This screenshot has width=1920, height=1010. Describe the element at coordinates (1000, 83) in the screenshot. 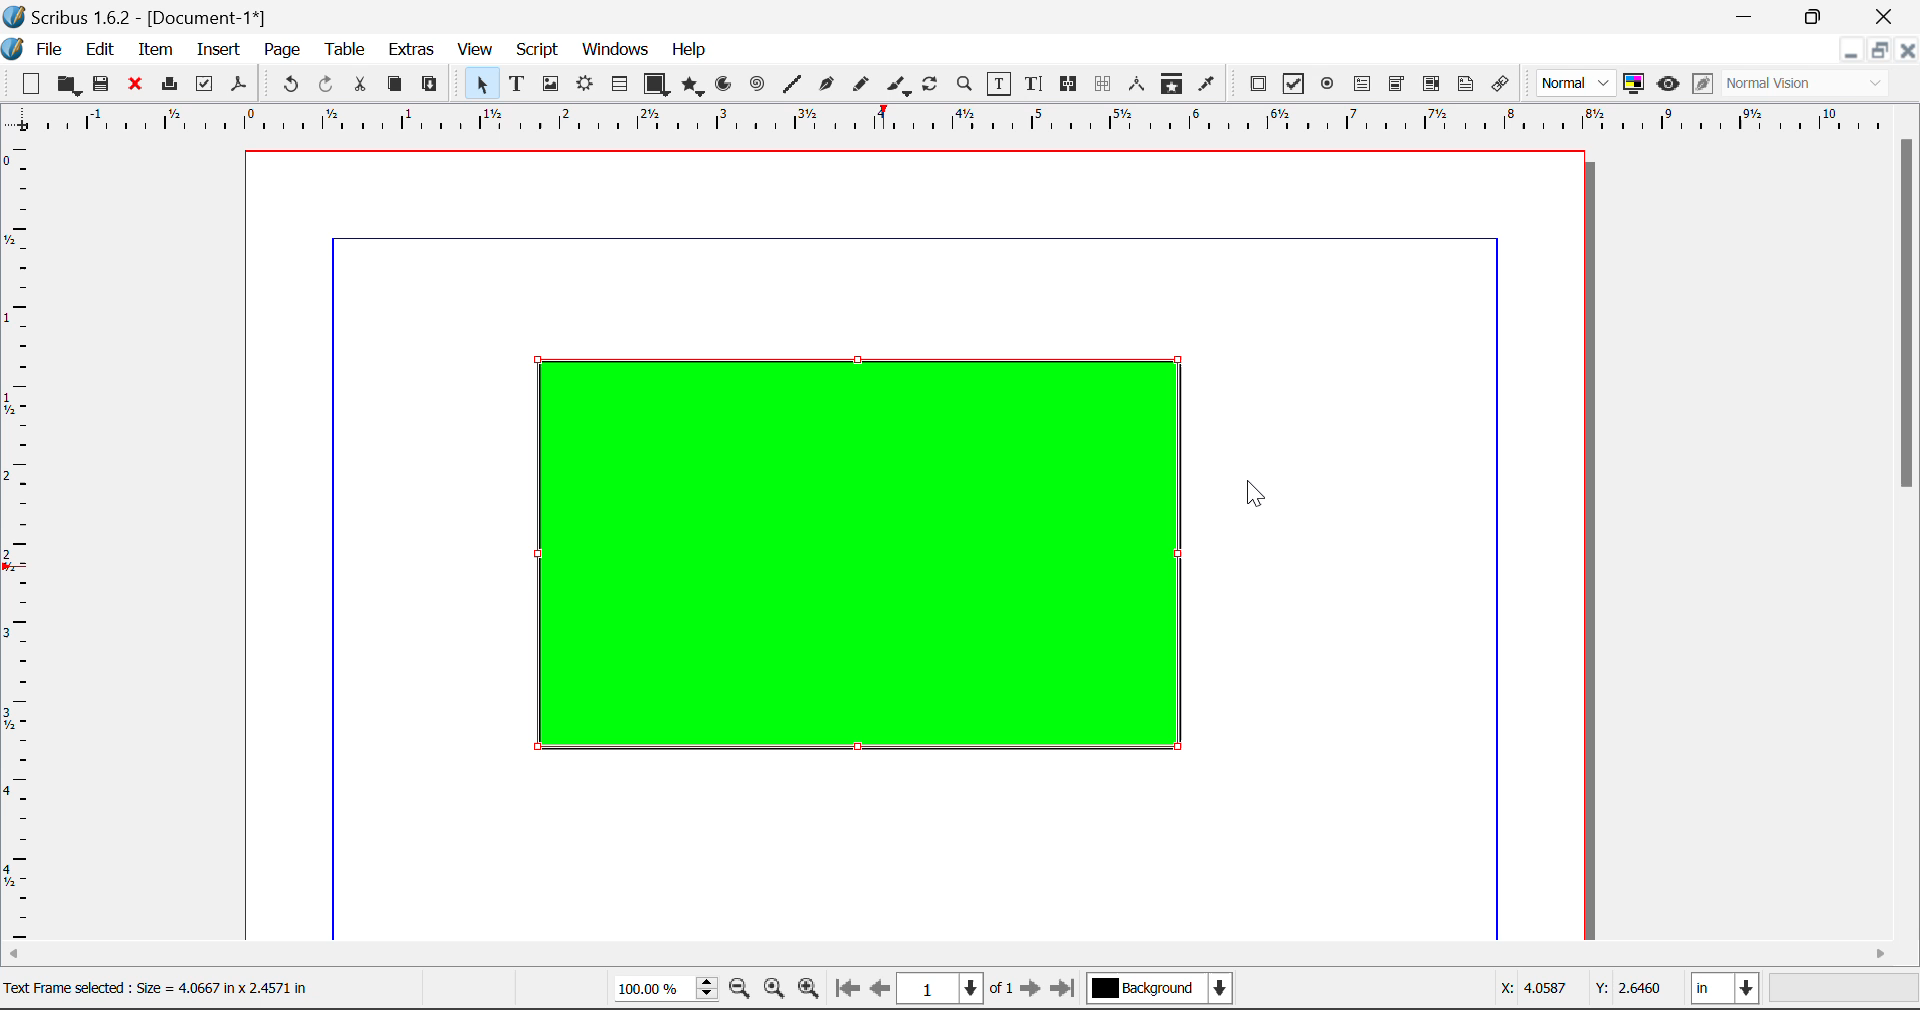

I see `Edit Contents of Frame` at that location.